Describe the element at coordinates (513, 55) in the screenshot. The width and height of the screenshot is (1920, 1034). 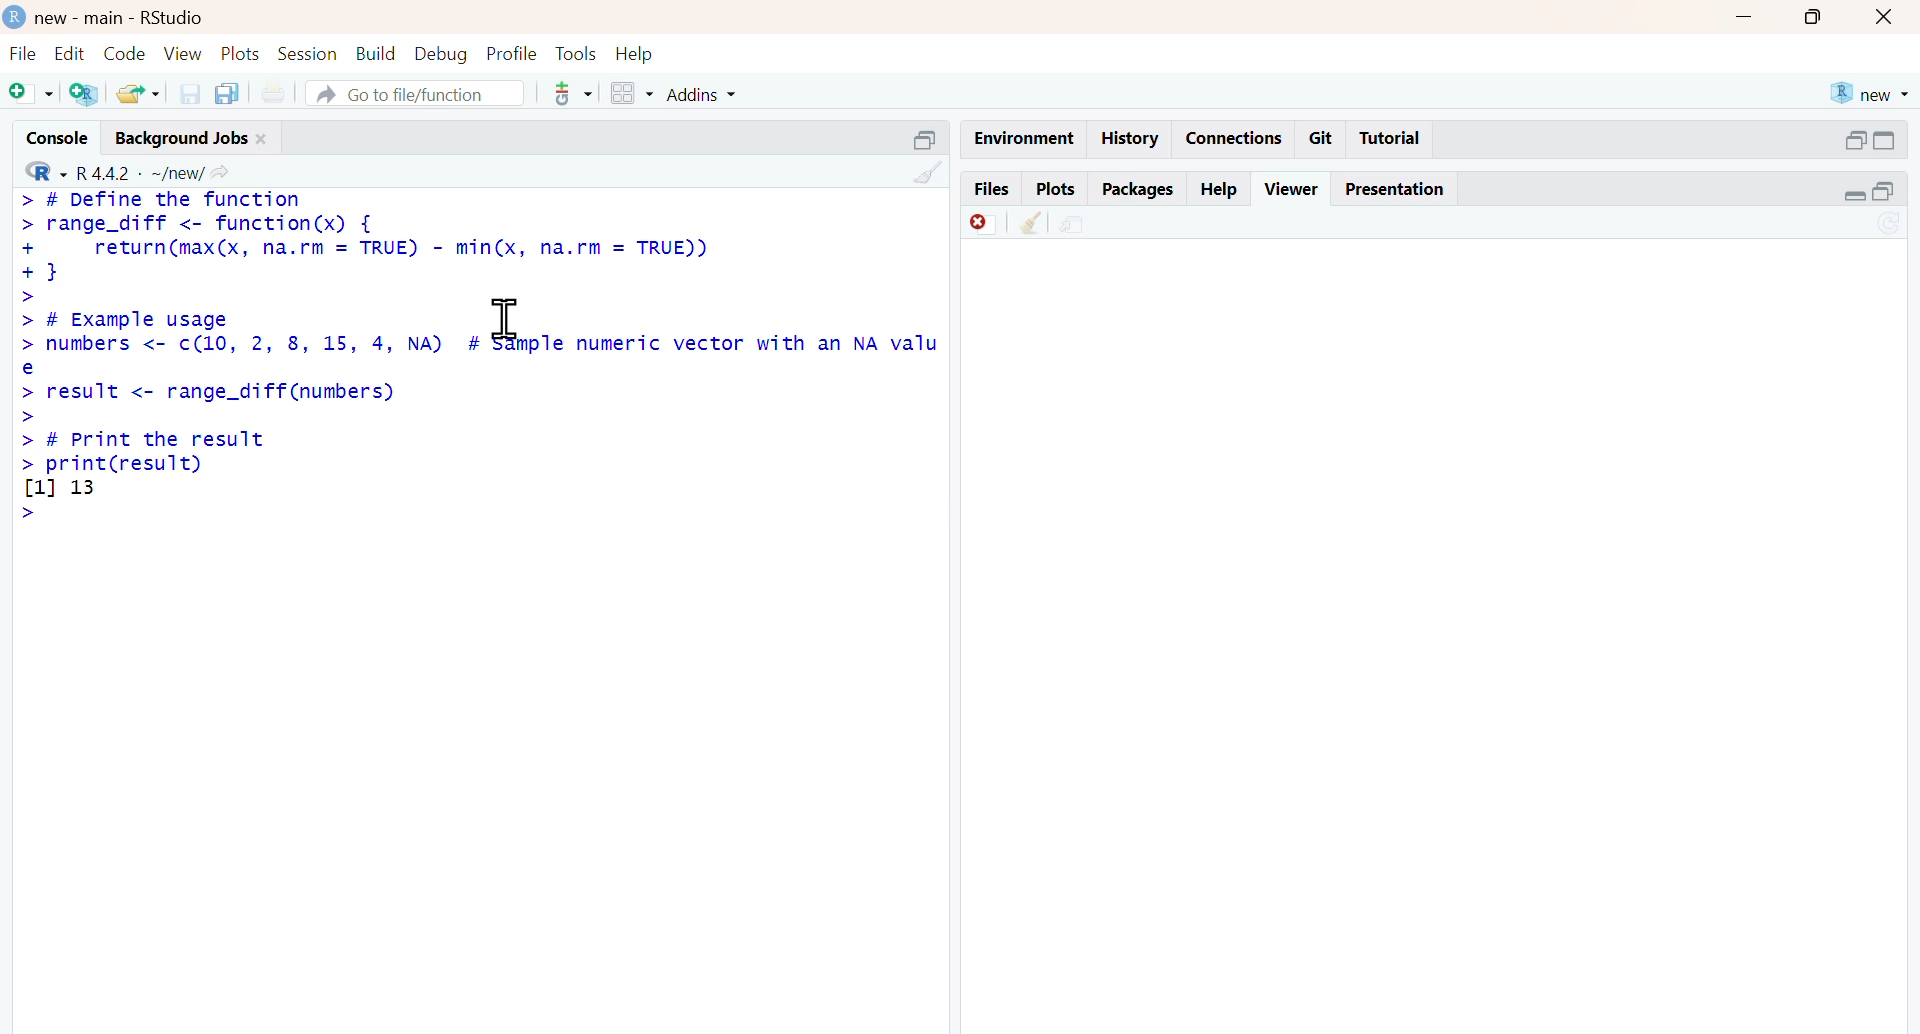
I see `profile` at that location.